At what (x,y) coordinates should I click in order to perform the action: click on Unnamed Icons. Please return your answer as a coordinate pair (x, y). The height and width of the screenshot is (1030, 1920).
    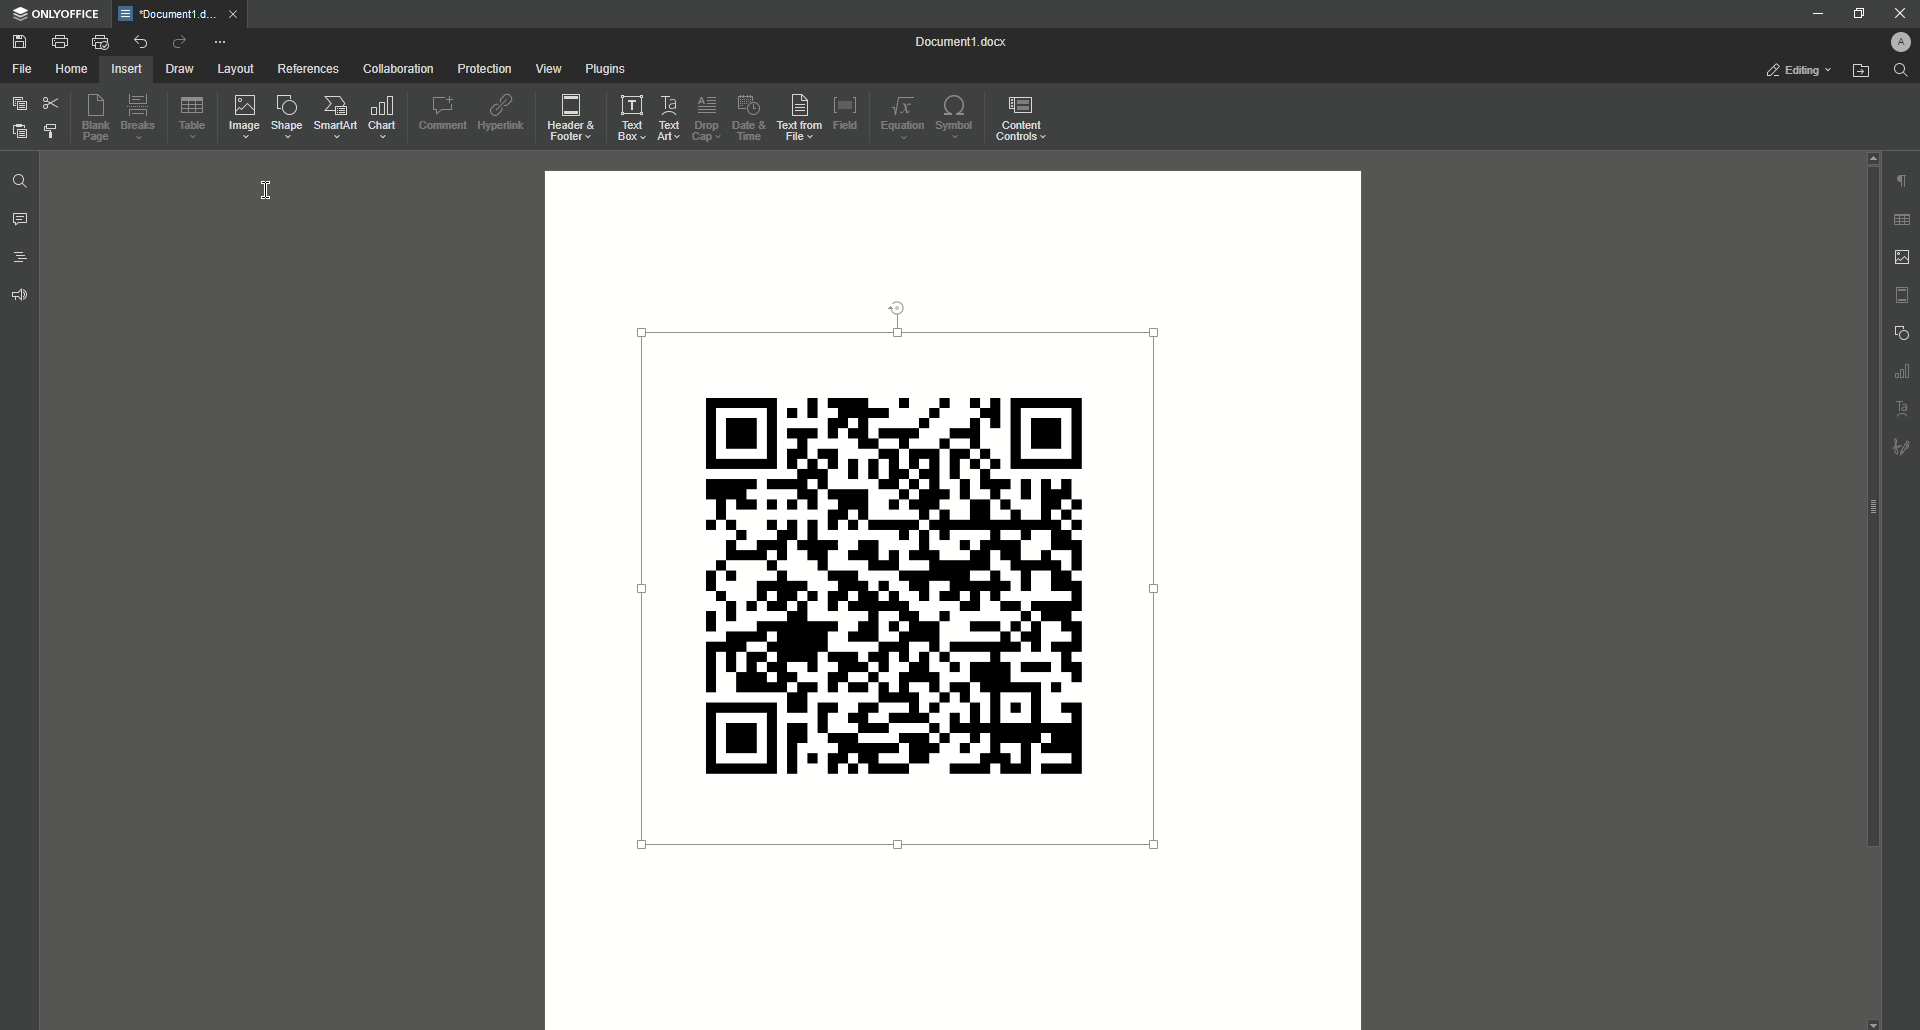
    Looking at the image, I should click on (1904, 331).